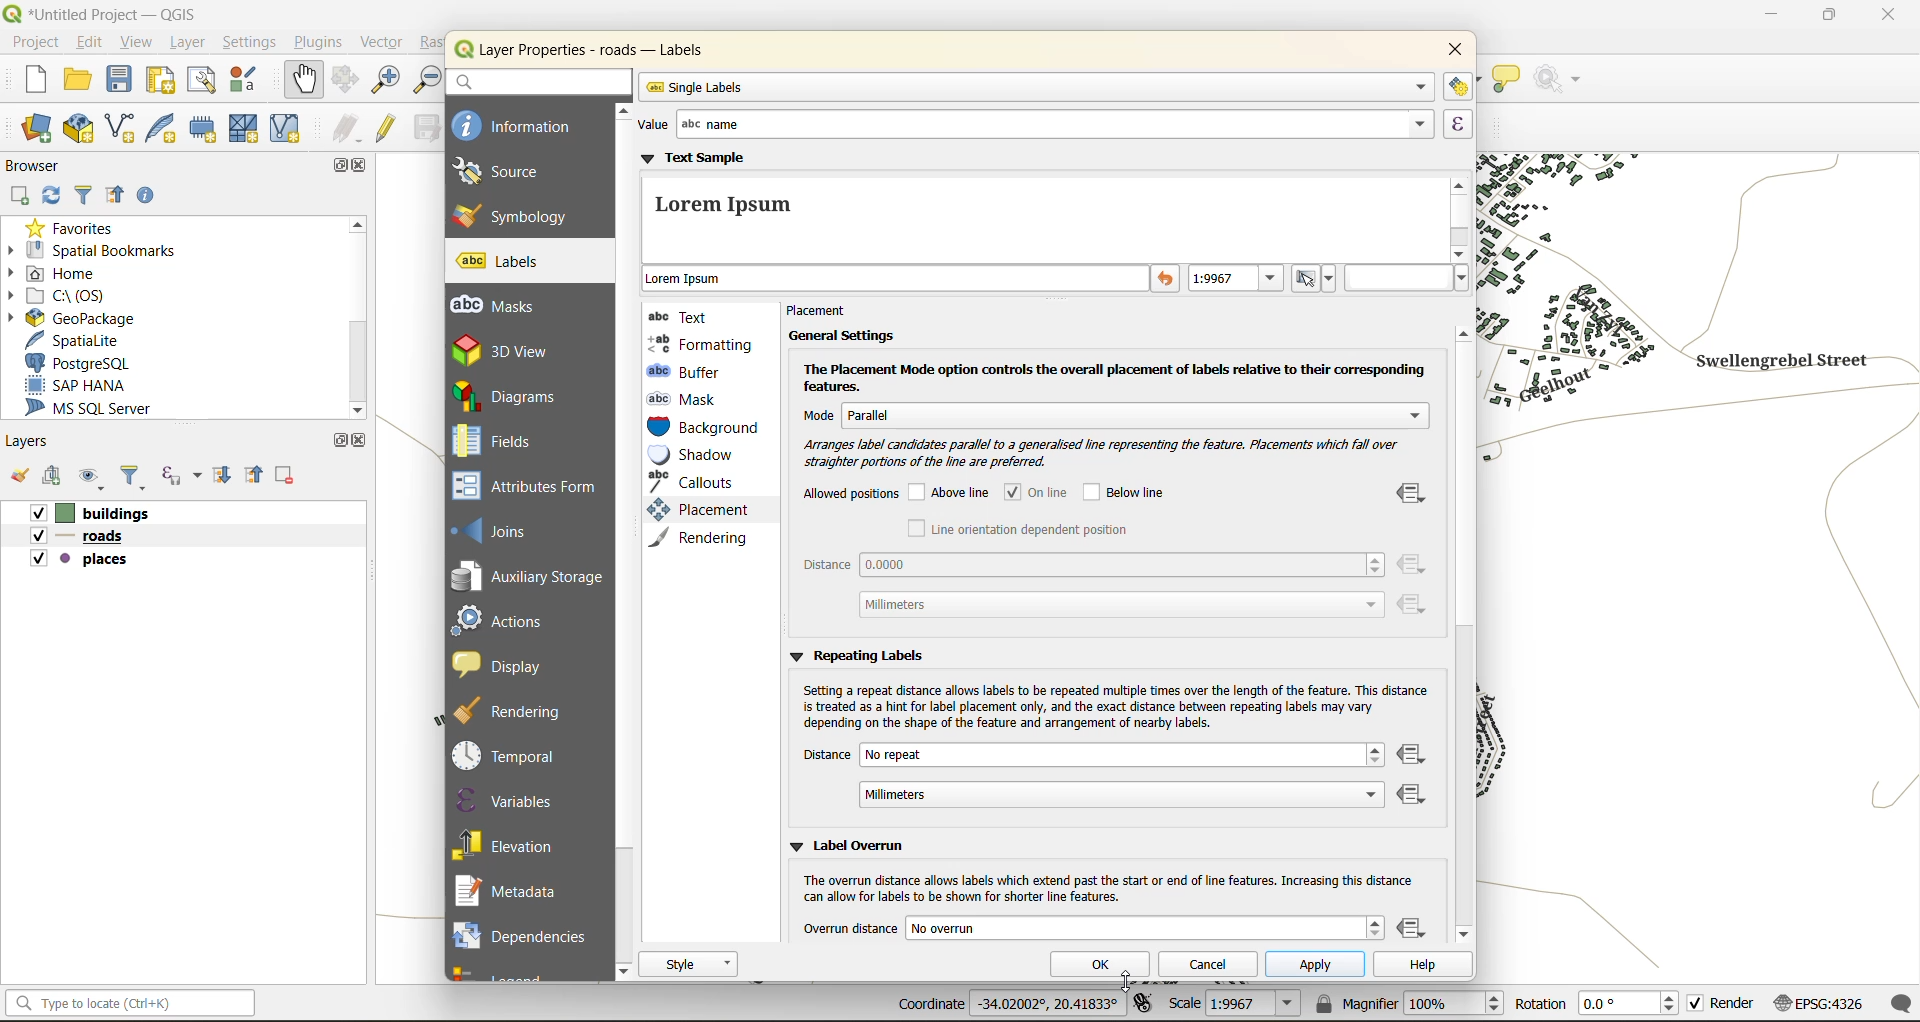  Describe the element at coordinates (135, 478) in the screenshot. I see `filter ` at that location.